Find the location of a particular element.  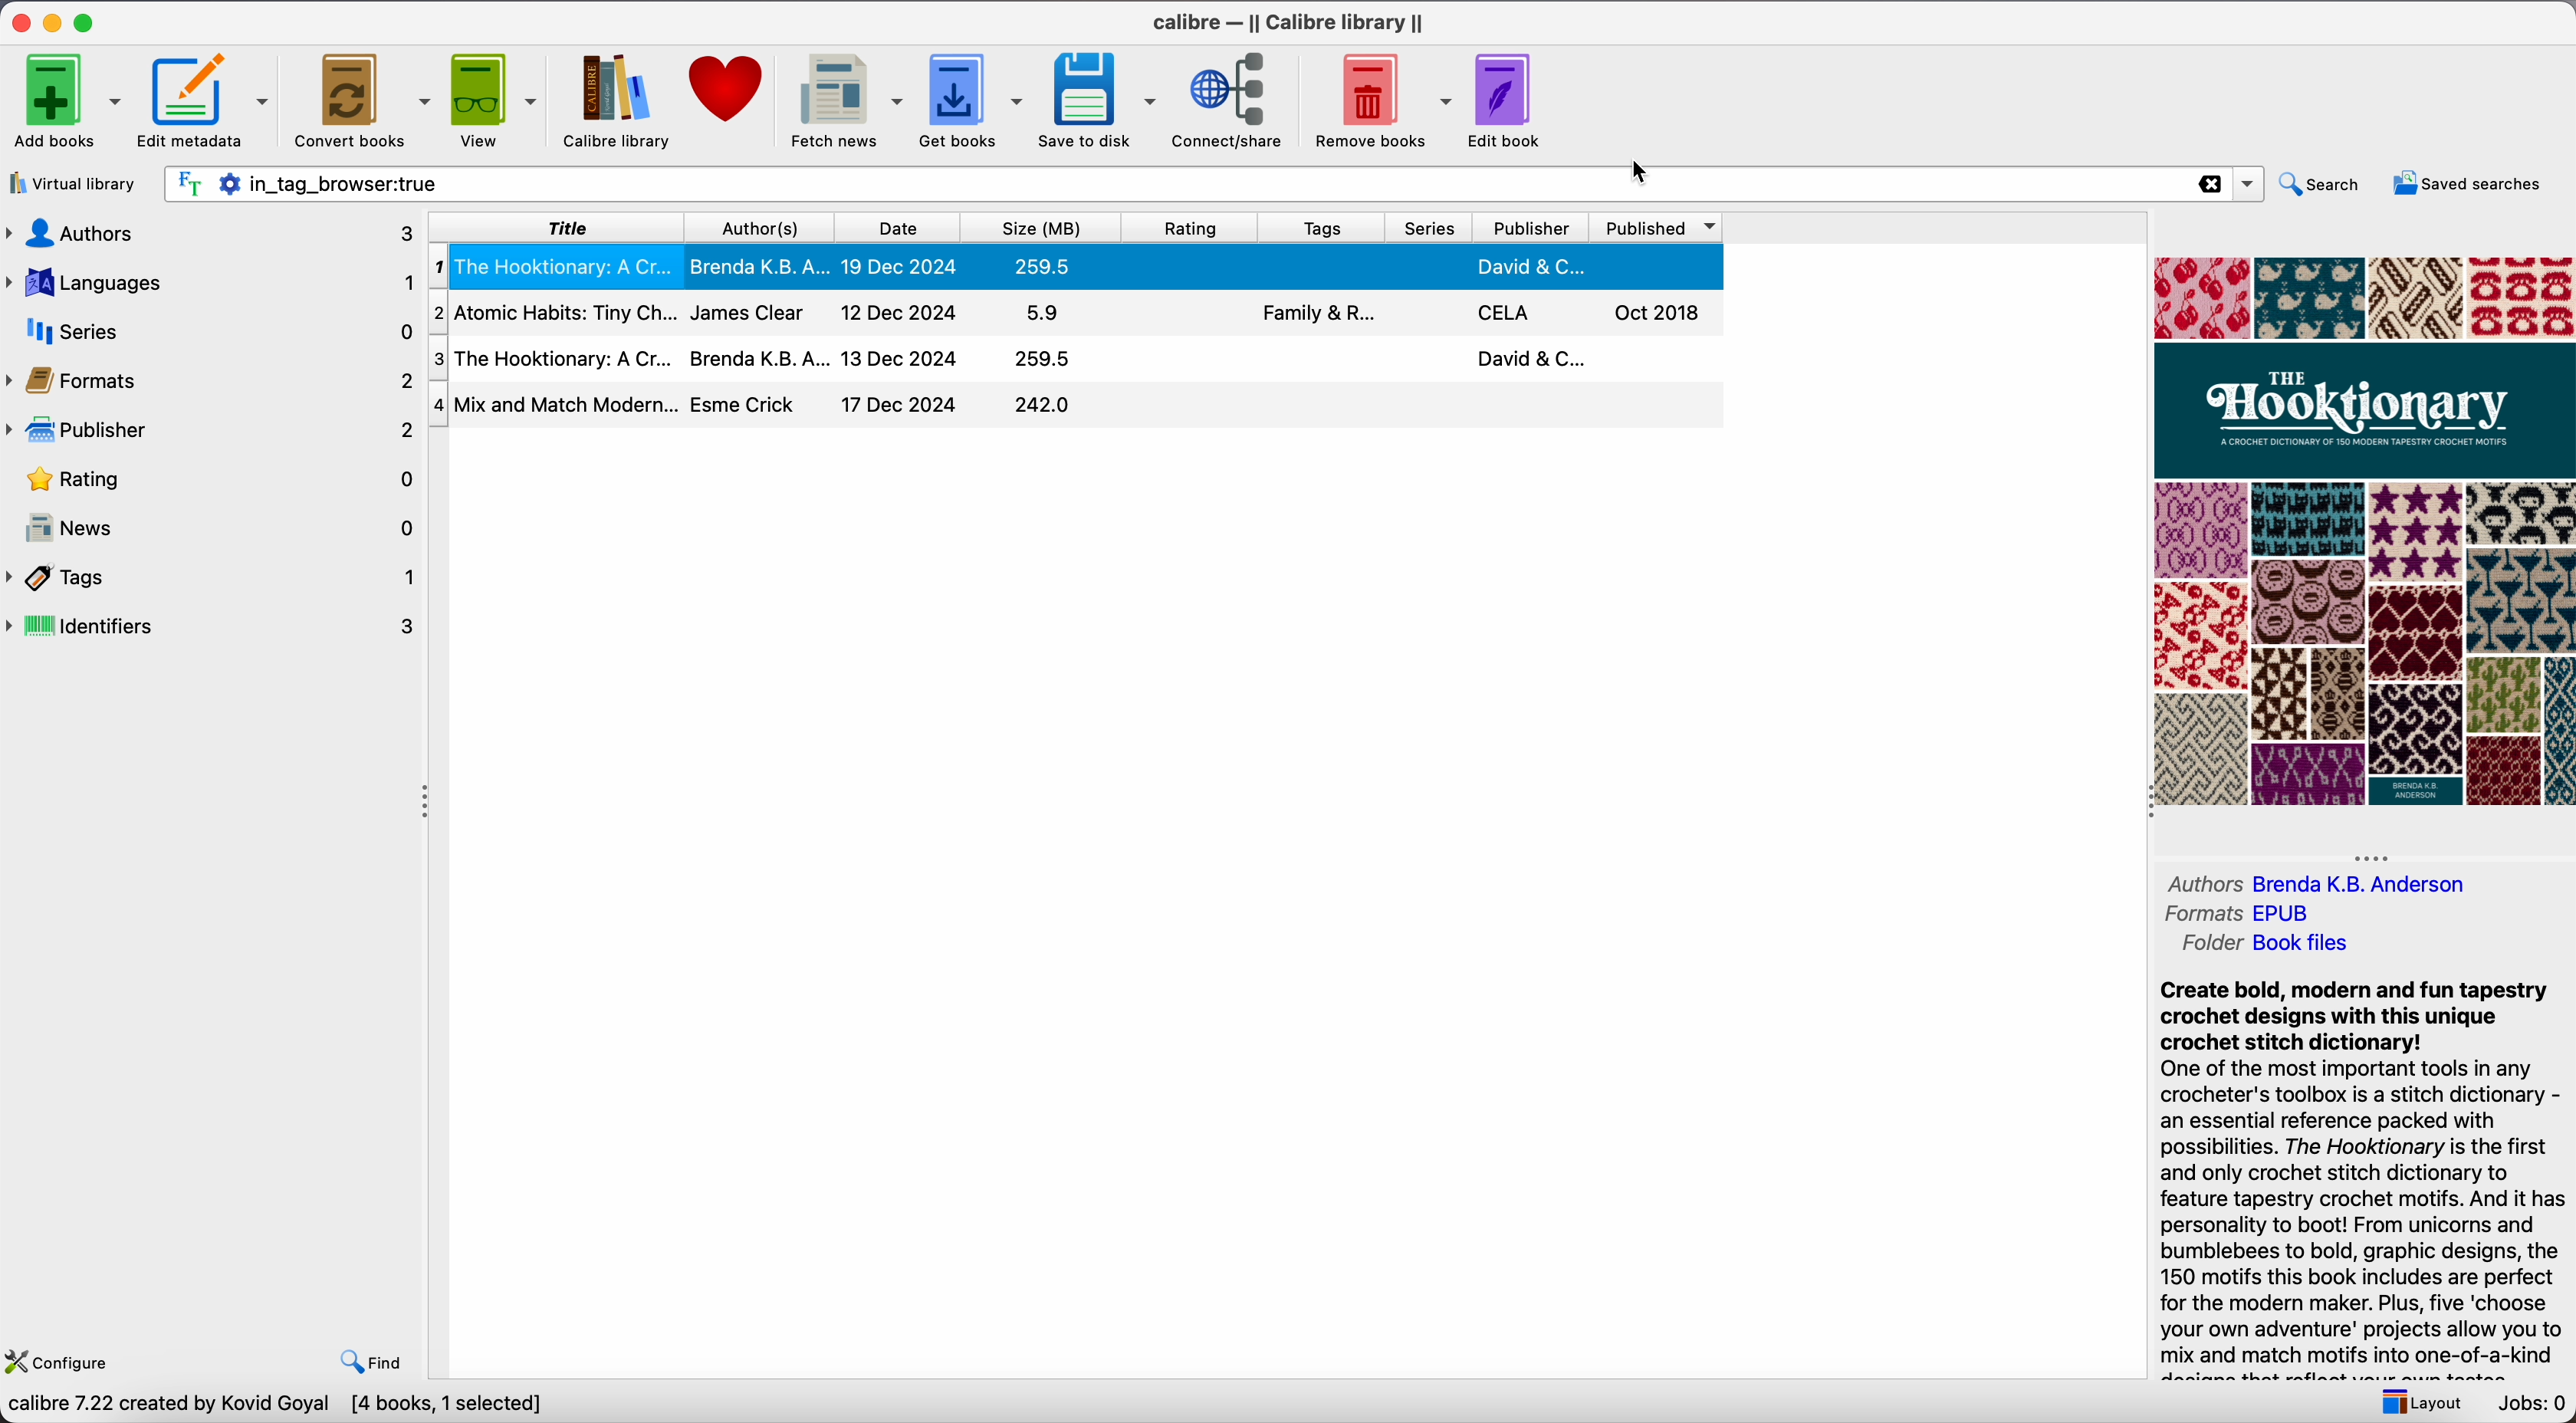

edit book is located at coordinates (1512, 101).